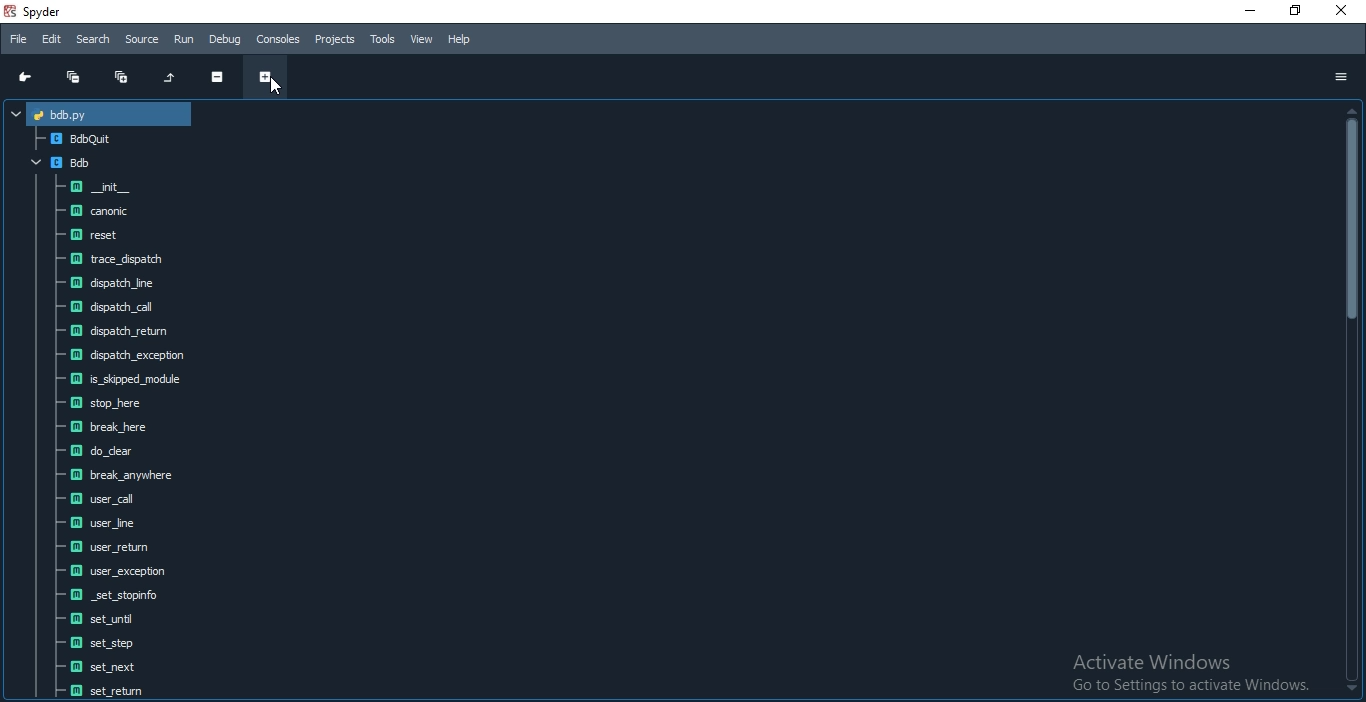 This screenshot has width=1366, height=702. What do you see at coordinates (67, 77) in the screenshot?
I see `Collapse all` at bounding box center [67, 77].